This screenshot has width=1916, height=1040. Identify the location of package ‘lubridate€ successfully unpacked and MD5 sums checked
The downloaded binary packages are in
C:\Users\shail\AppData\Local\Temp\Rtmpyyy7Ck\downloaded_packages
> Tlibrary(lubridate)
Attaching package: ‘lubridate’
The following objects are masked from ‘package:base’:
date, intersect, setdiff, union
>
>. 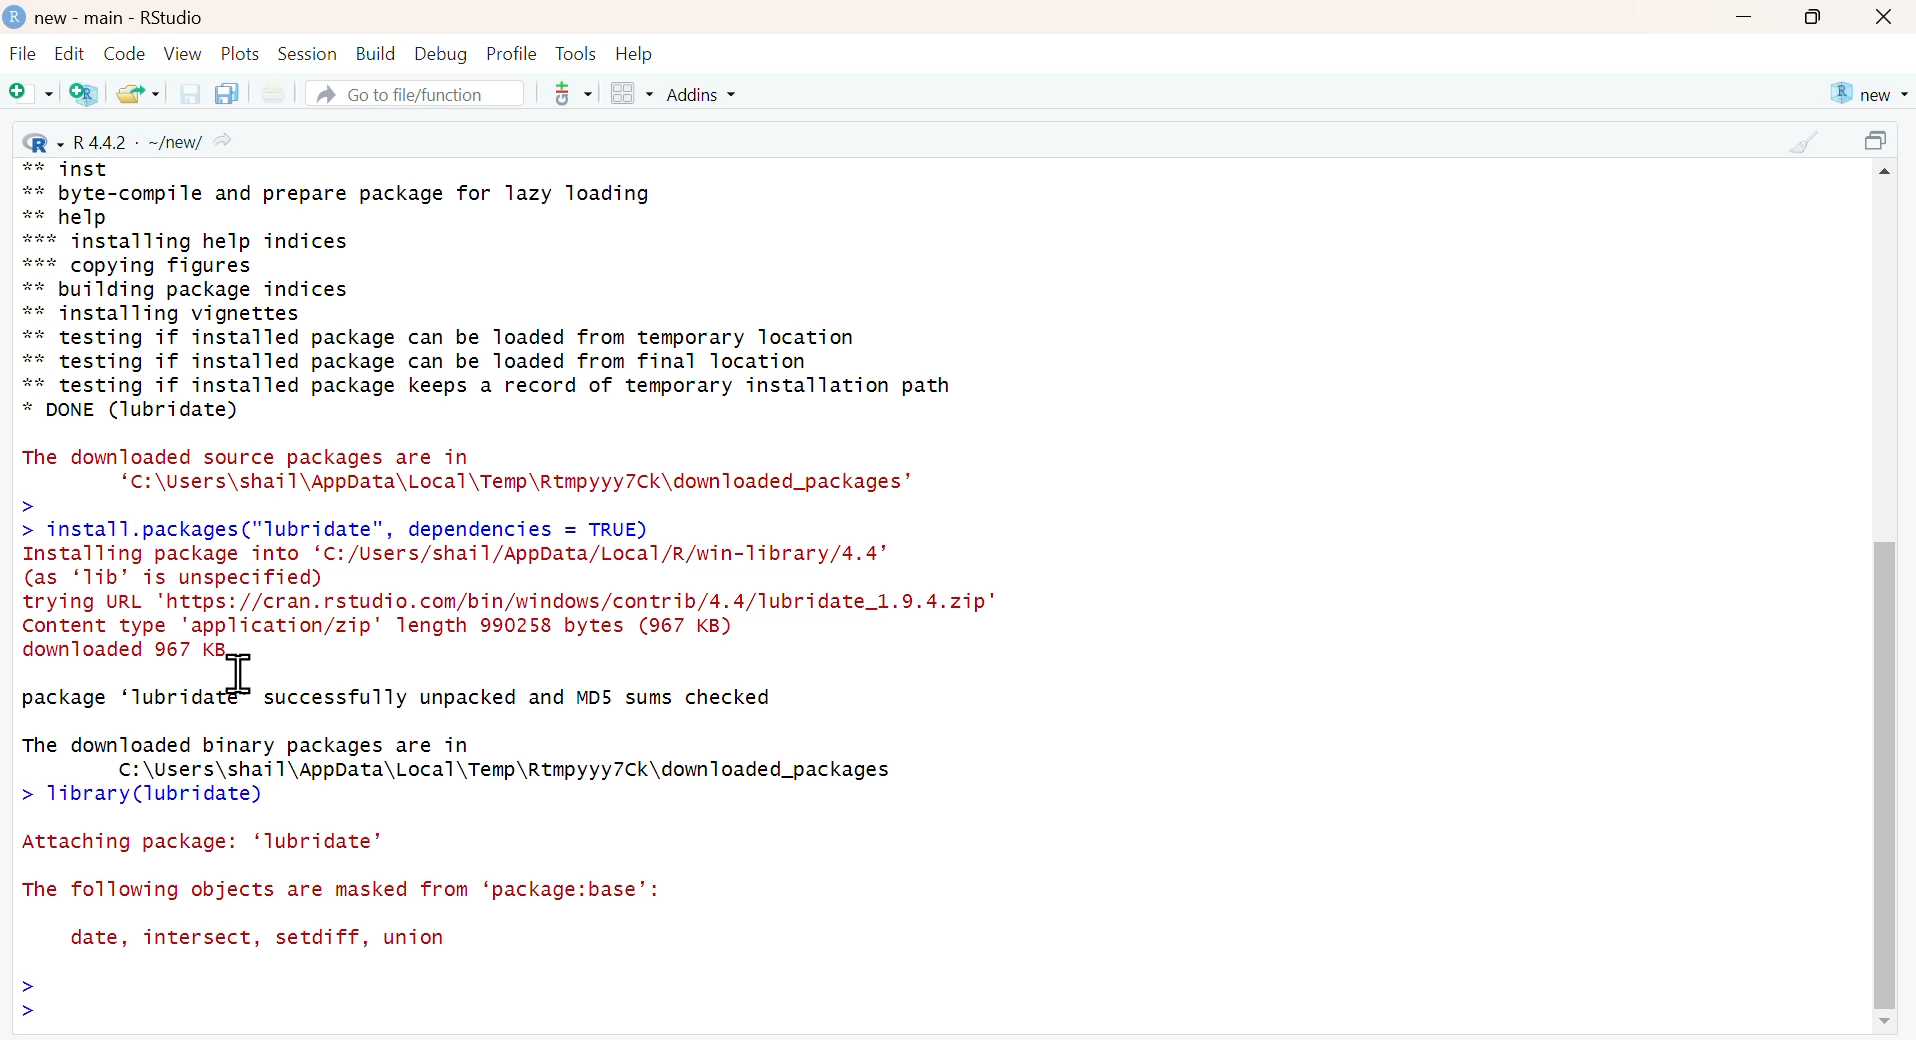
(472, 858).